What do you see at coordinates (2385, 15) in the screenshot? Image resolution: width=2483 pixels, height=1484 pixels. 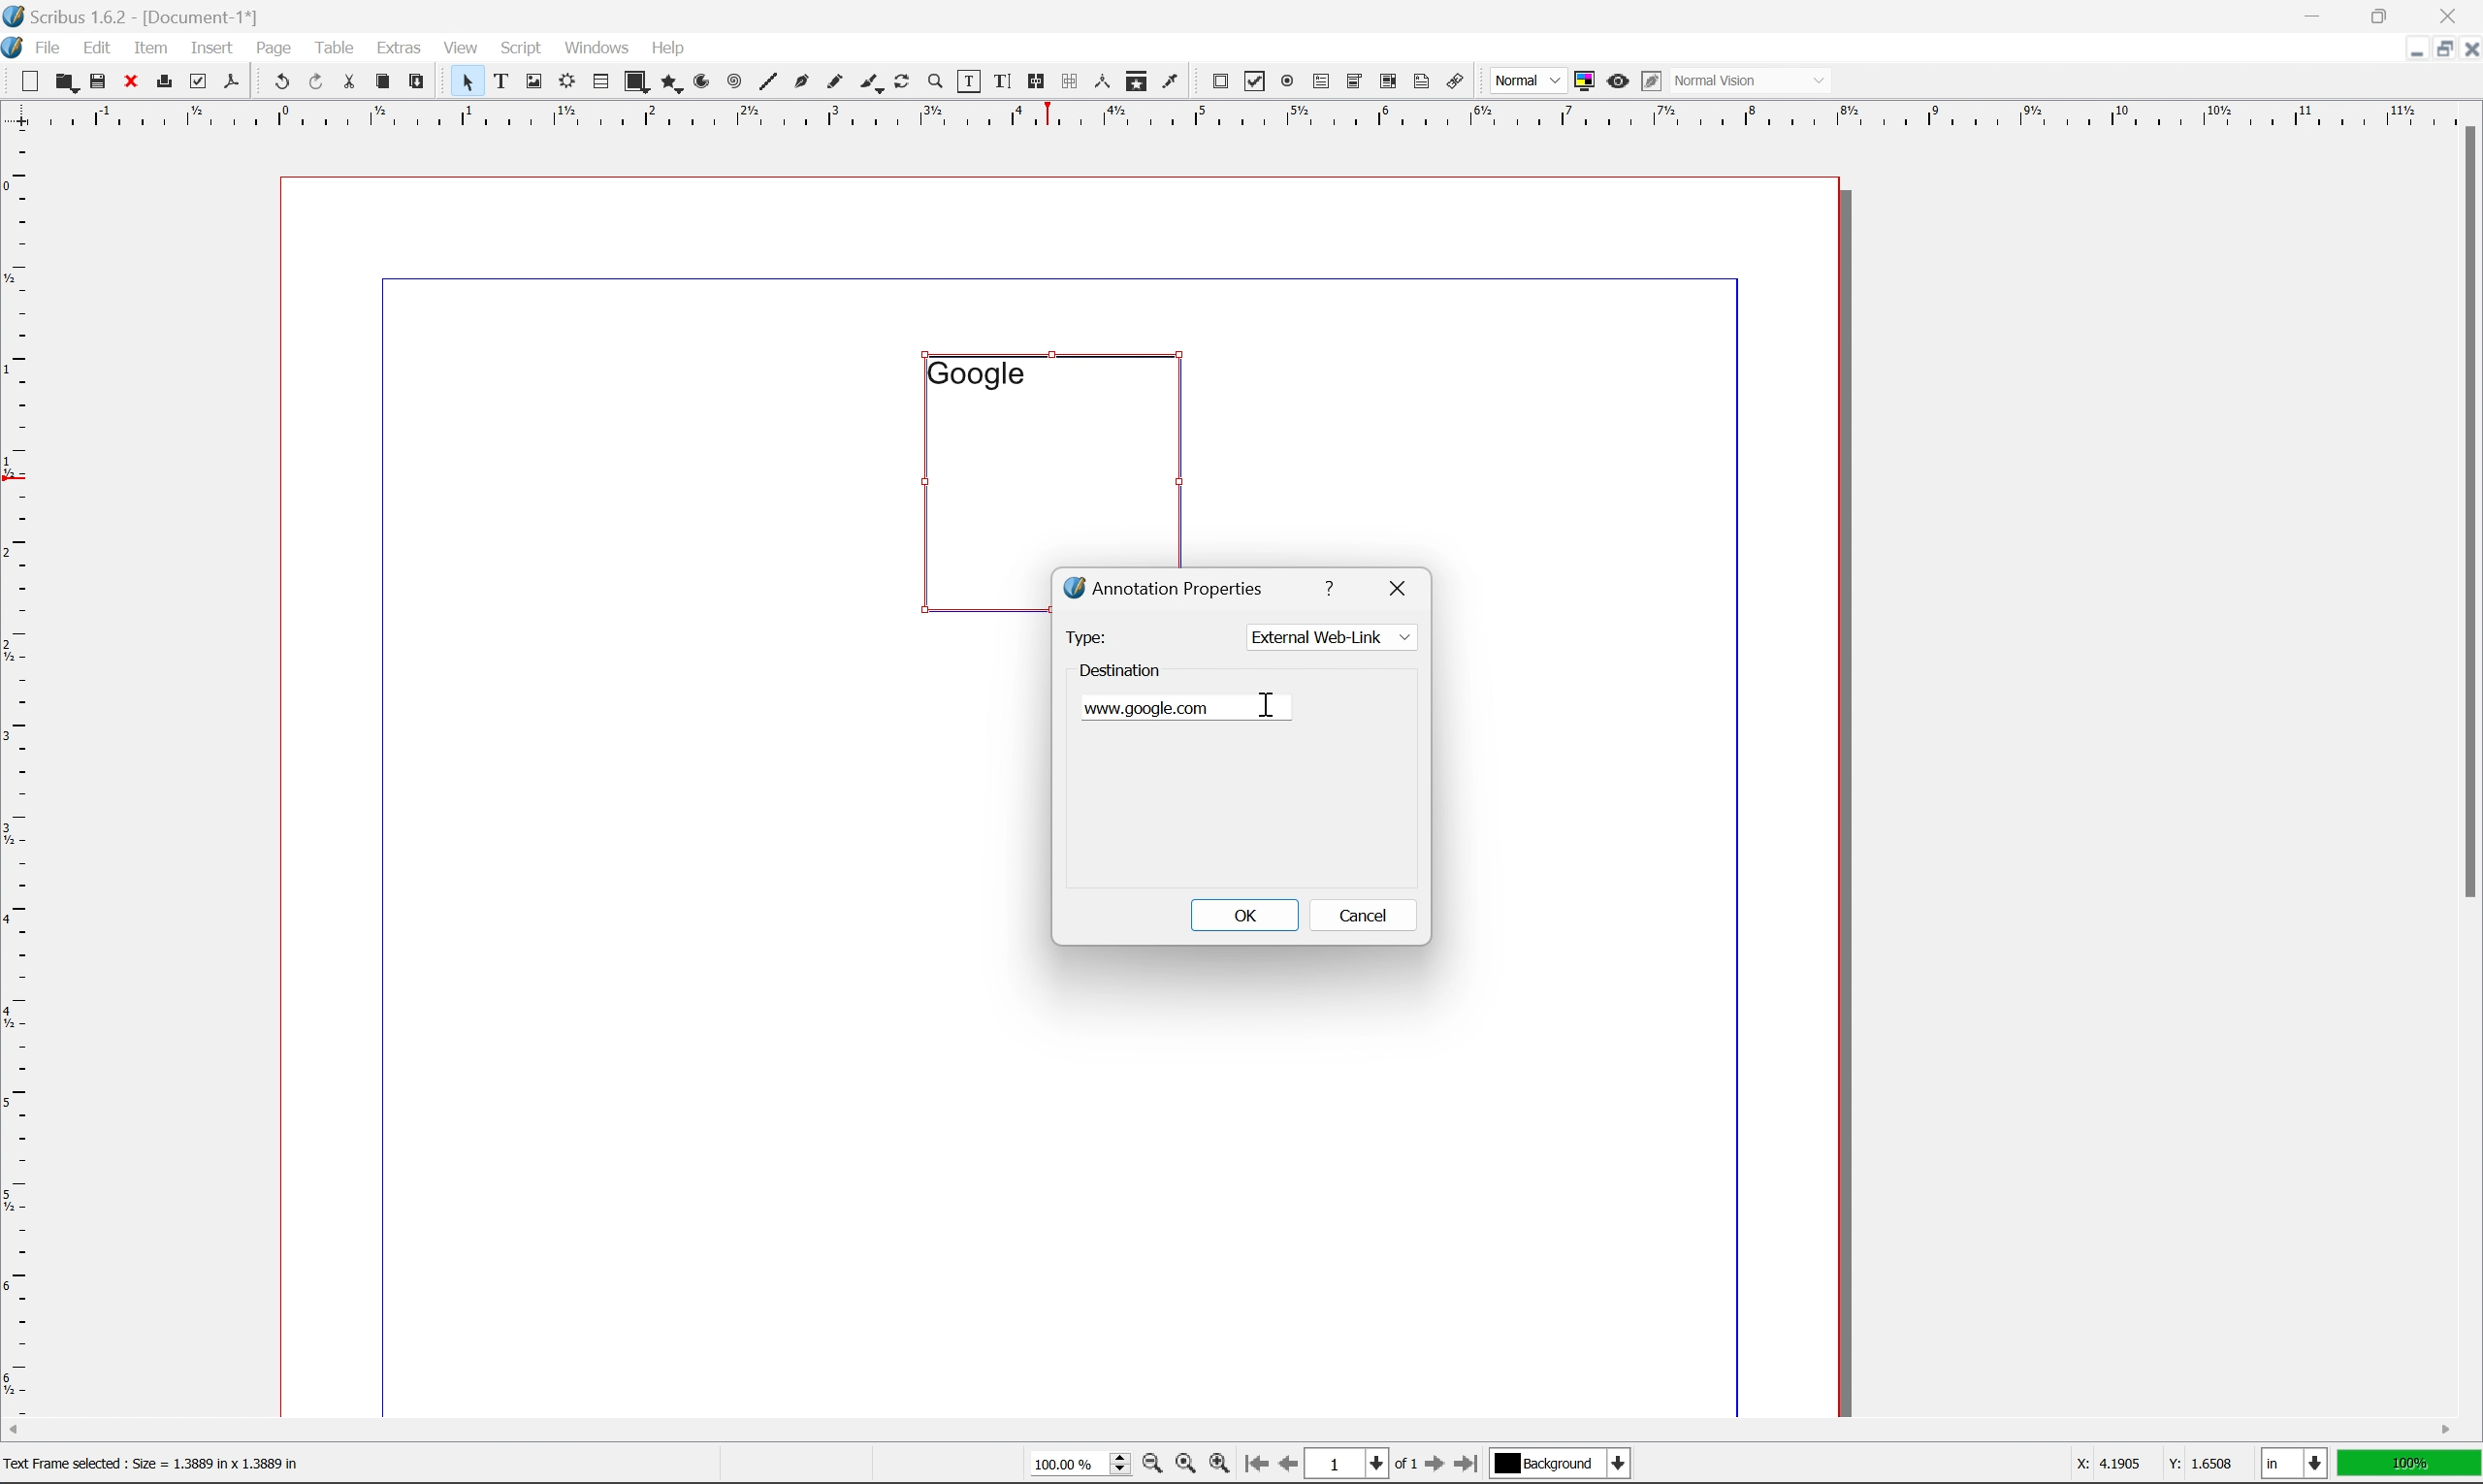 I see `restore down` at bounding box center [2385, 15].